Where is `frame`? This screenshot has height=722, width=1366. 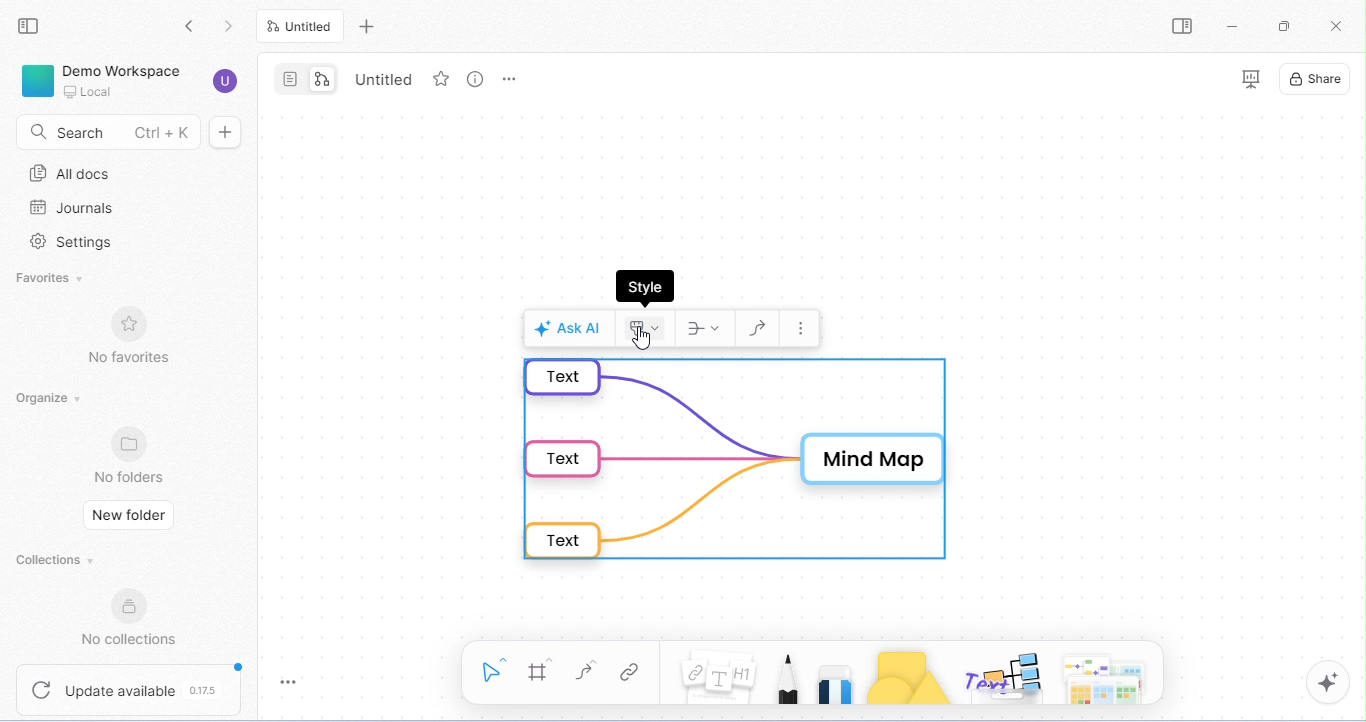 frame is located at coordinates (540, 672).